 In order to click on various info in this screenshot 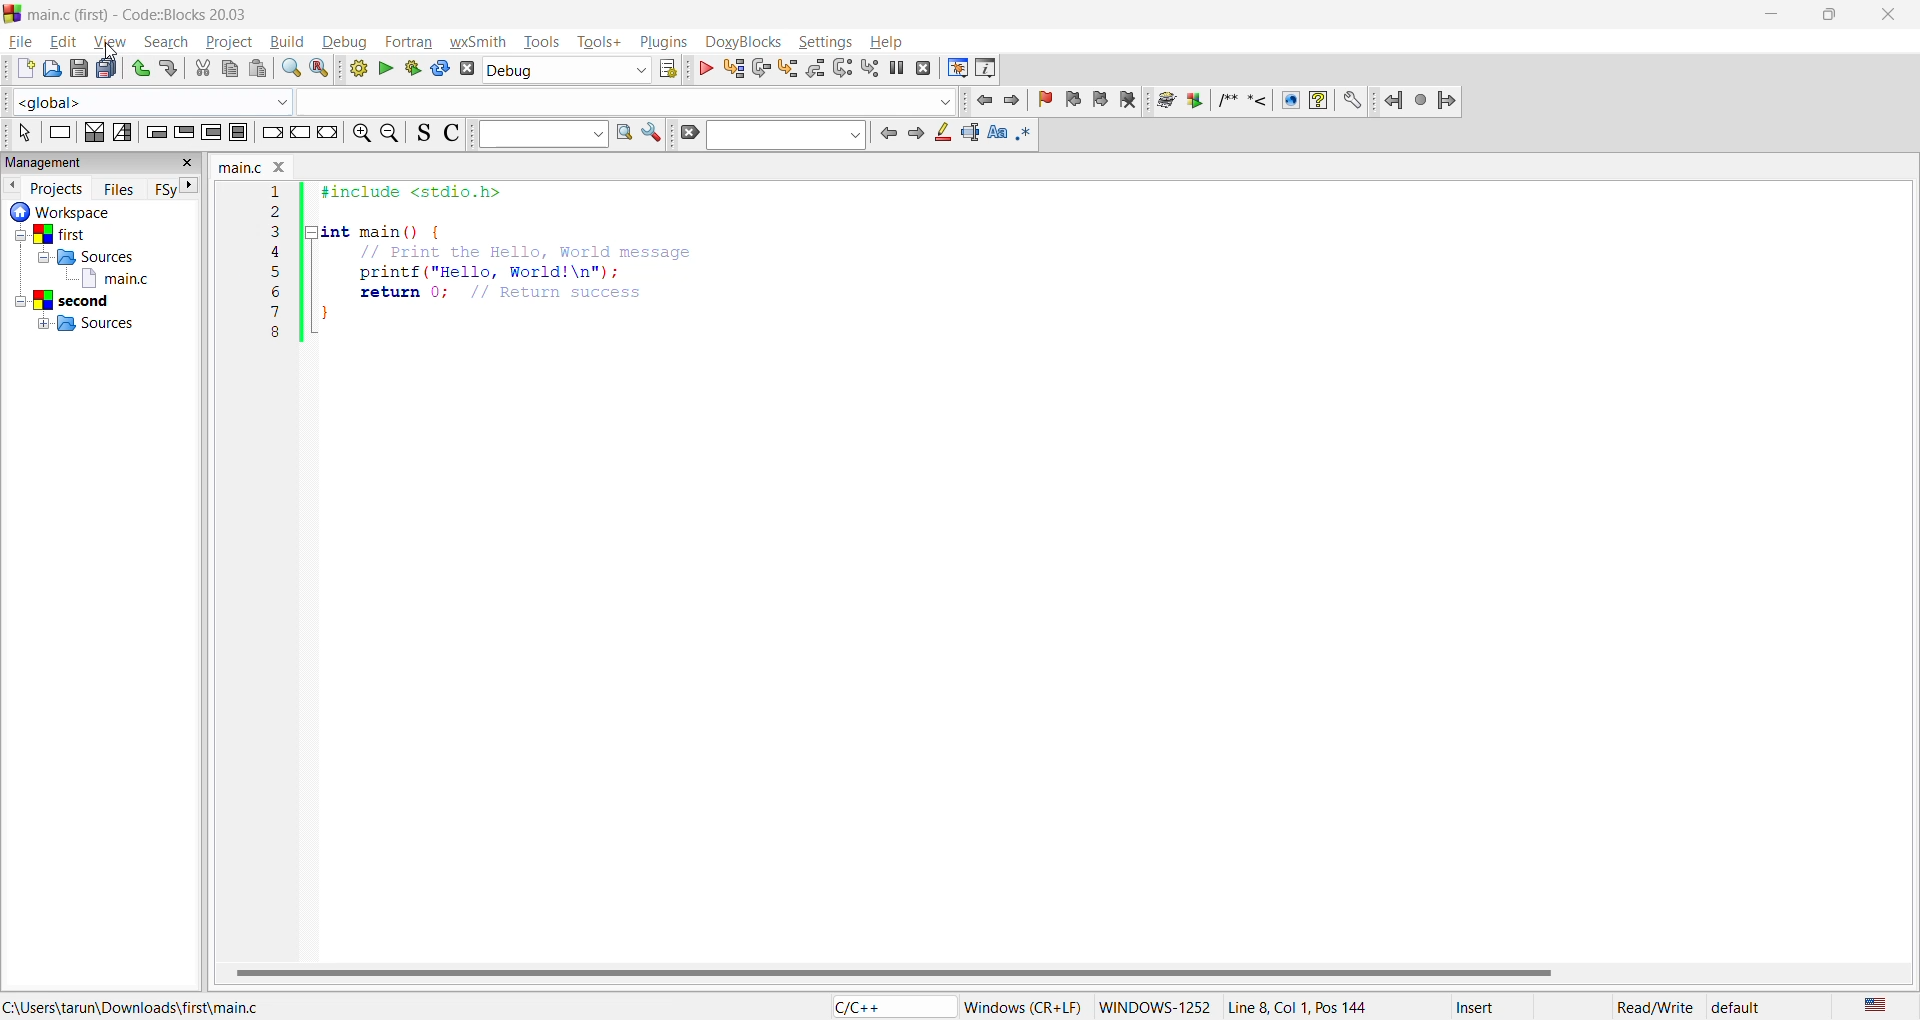, I will do `click(990, 69)`.